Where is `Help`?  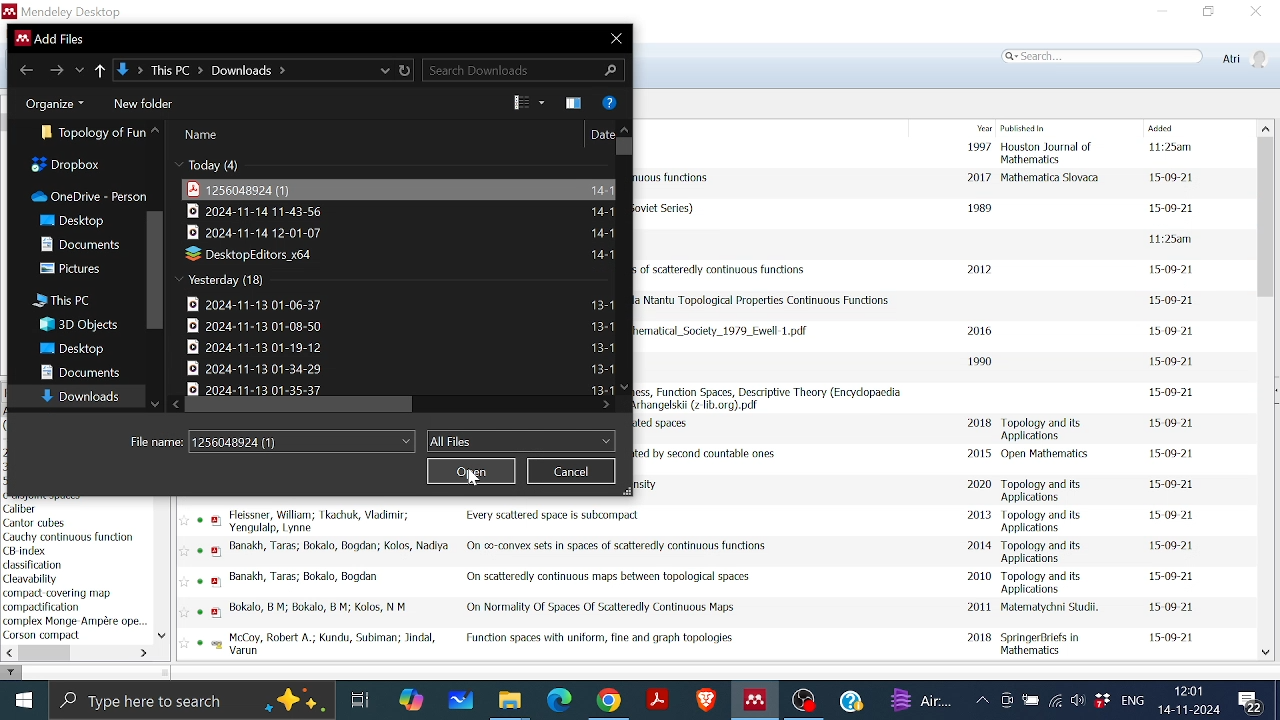
Help is located at coordinates (855, 701).